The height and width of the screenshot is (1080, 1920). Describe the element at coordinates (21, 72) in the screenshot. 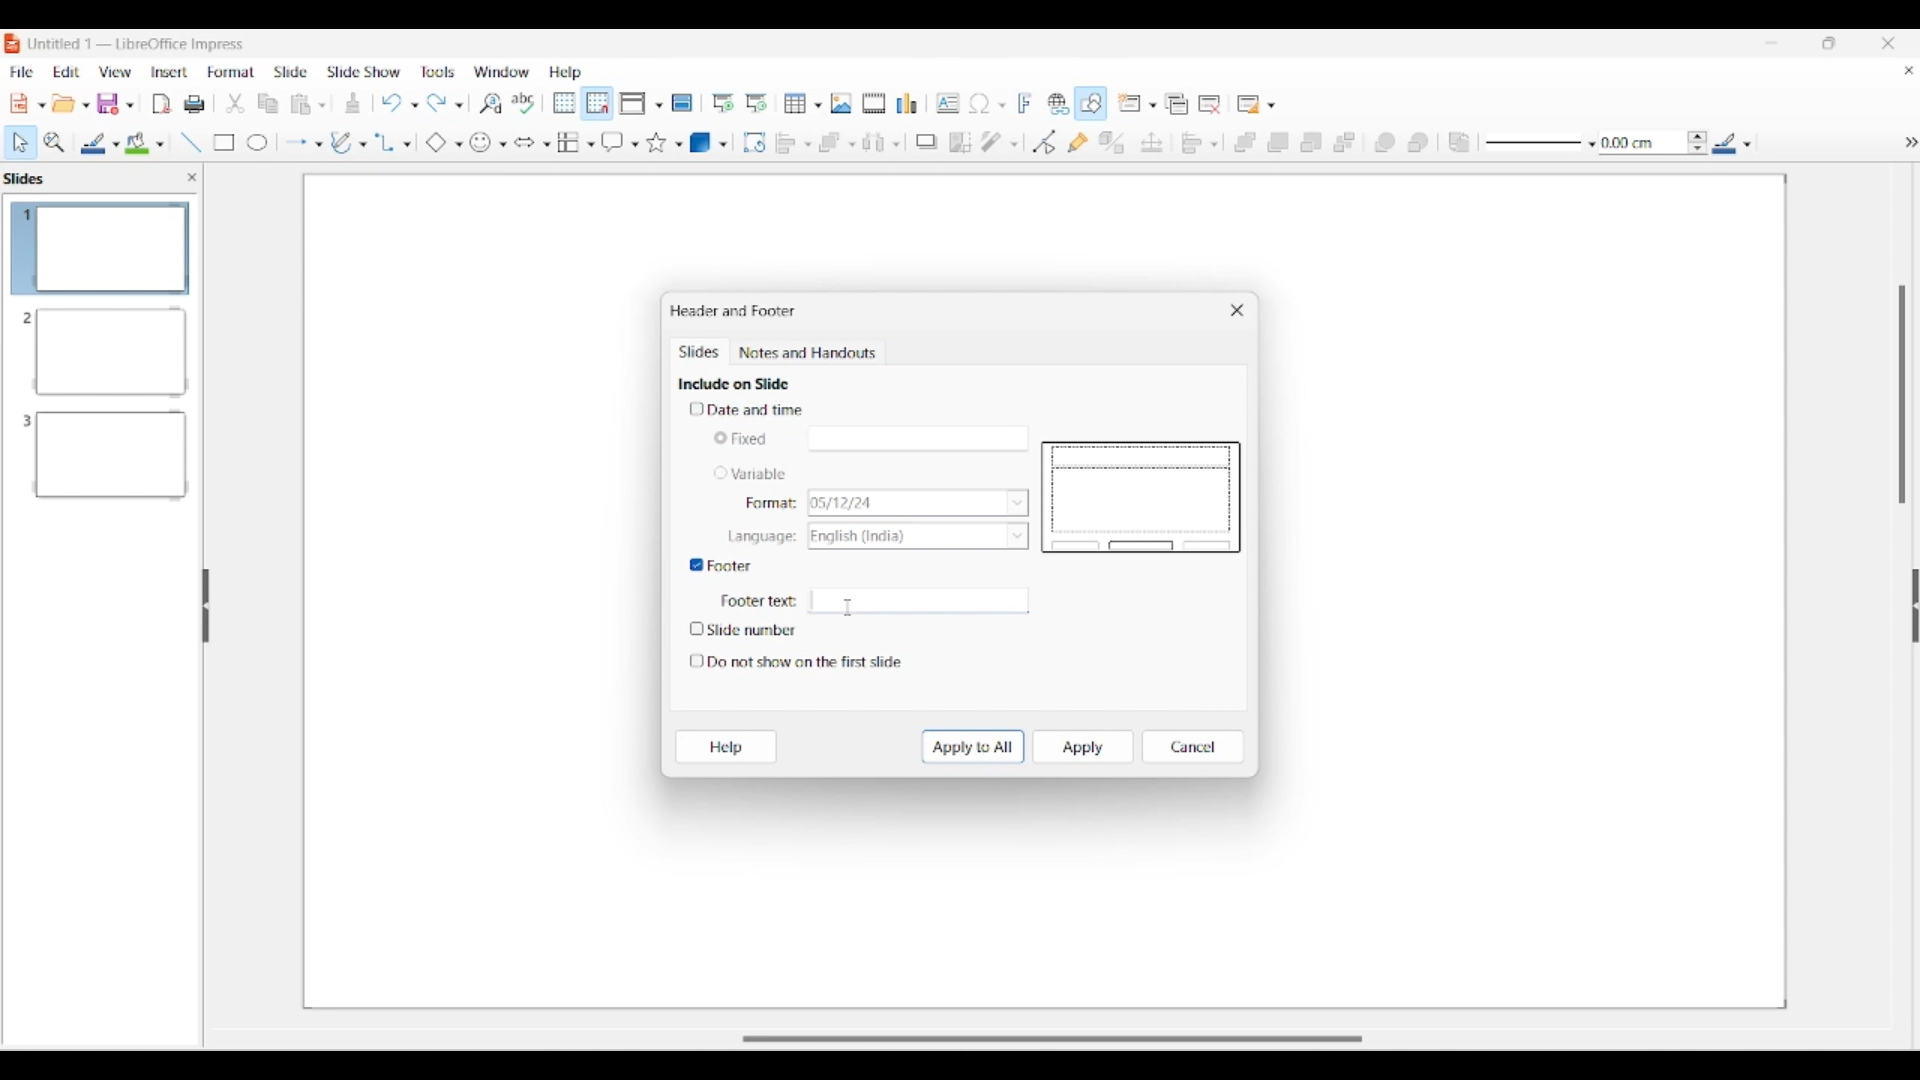

I see `File menu` at that location.